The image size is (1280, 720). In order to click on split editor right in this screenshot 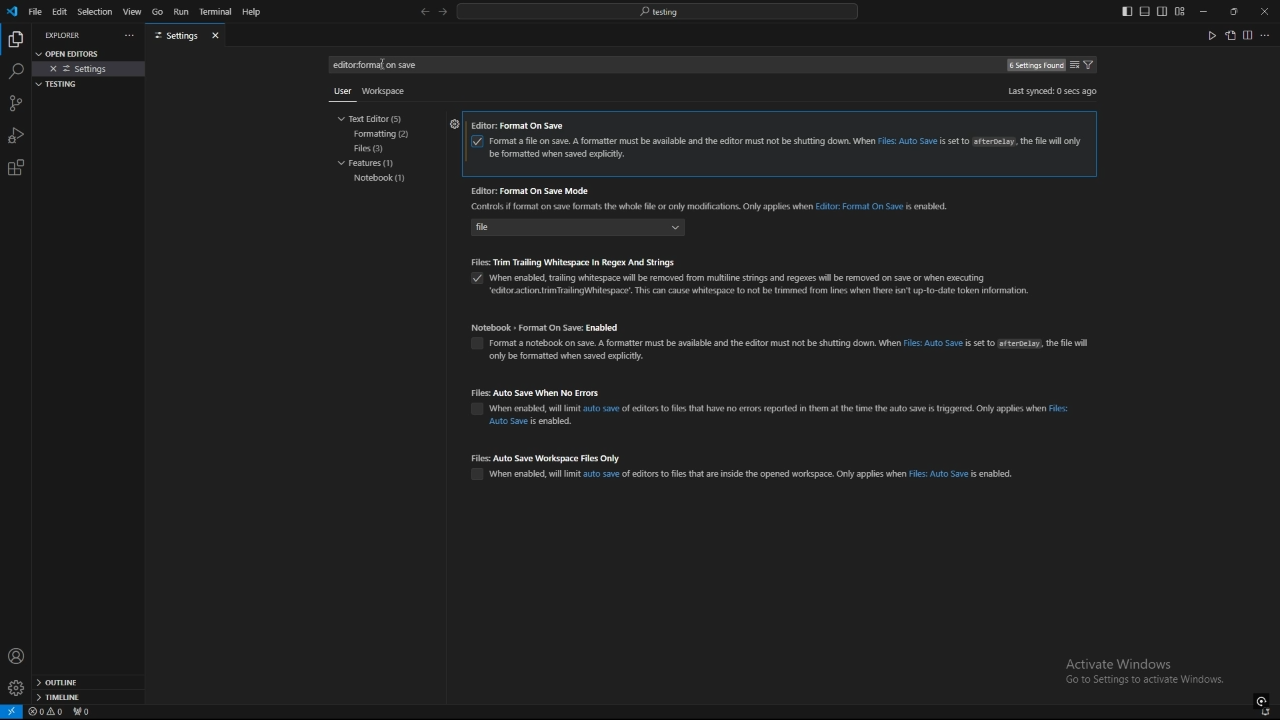, I will do `click(1248, 35)`.